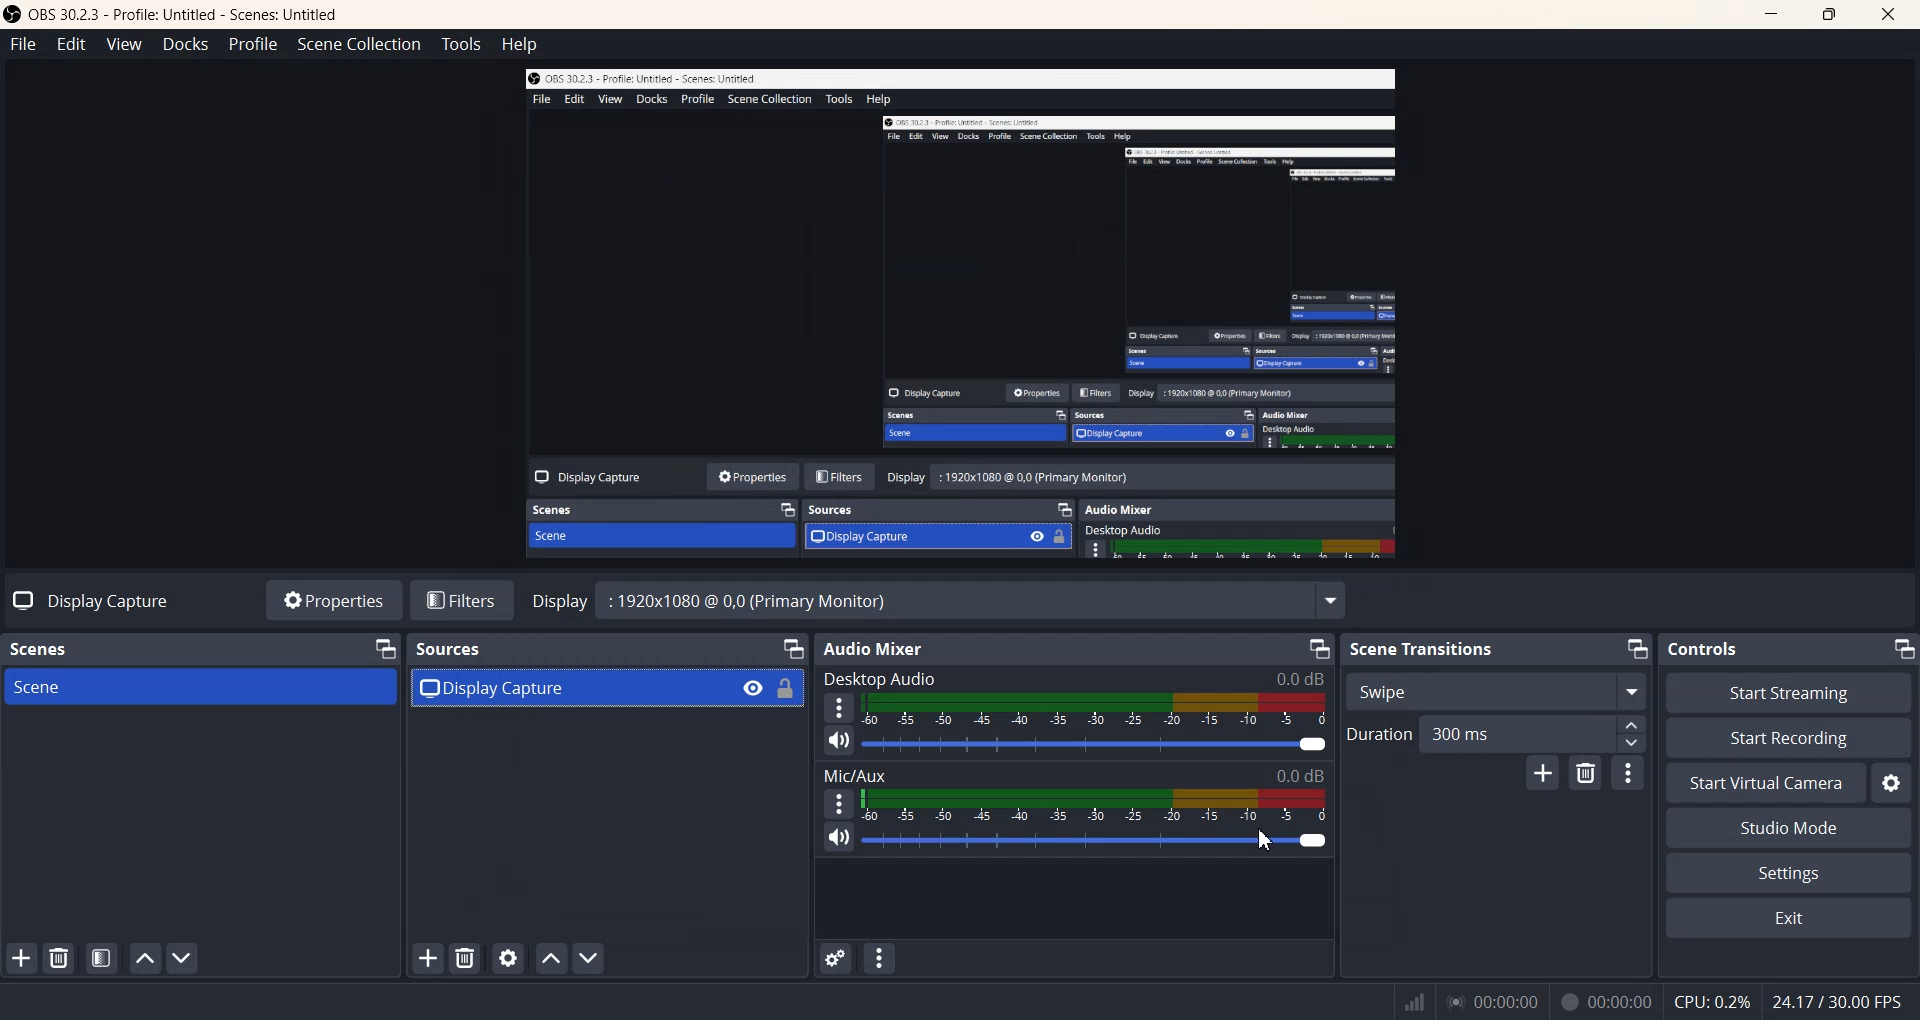 The image size is (1920, 1020). Describe the element at coordinates (1093, 841) in the screenshot. I see `Volume Adjuster` at that location.